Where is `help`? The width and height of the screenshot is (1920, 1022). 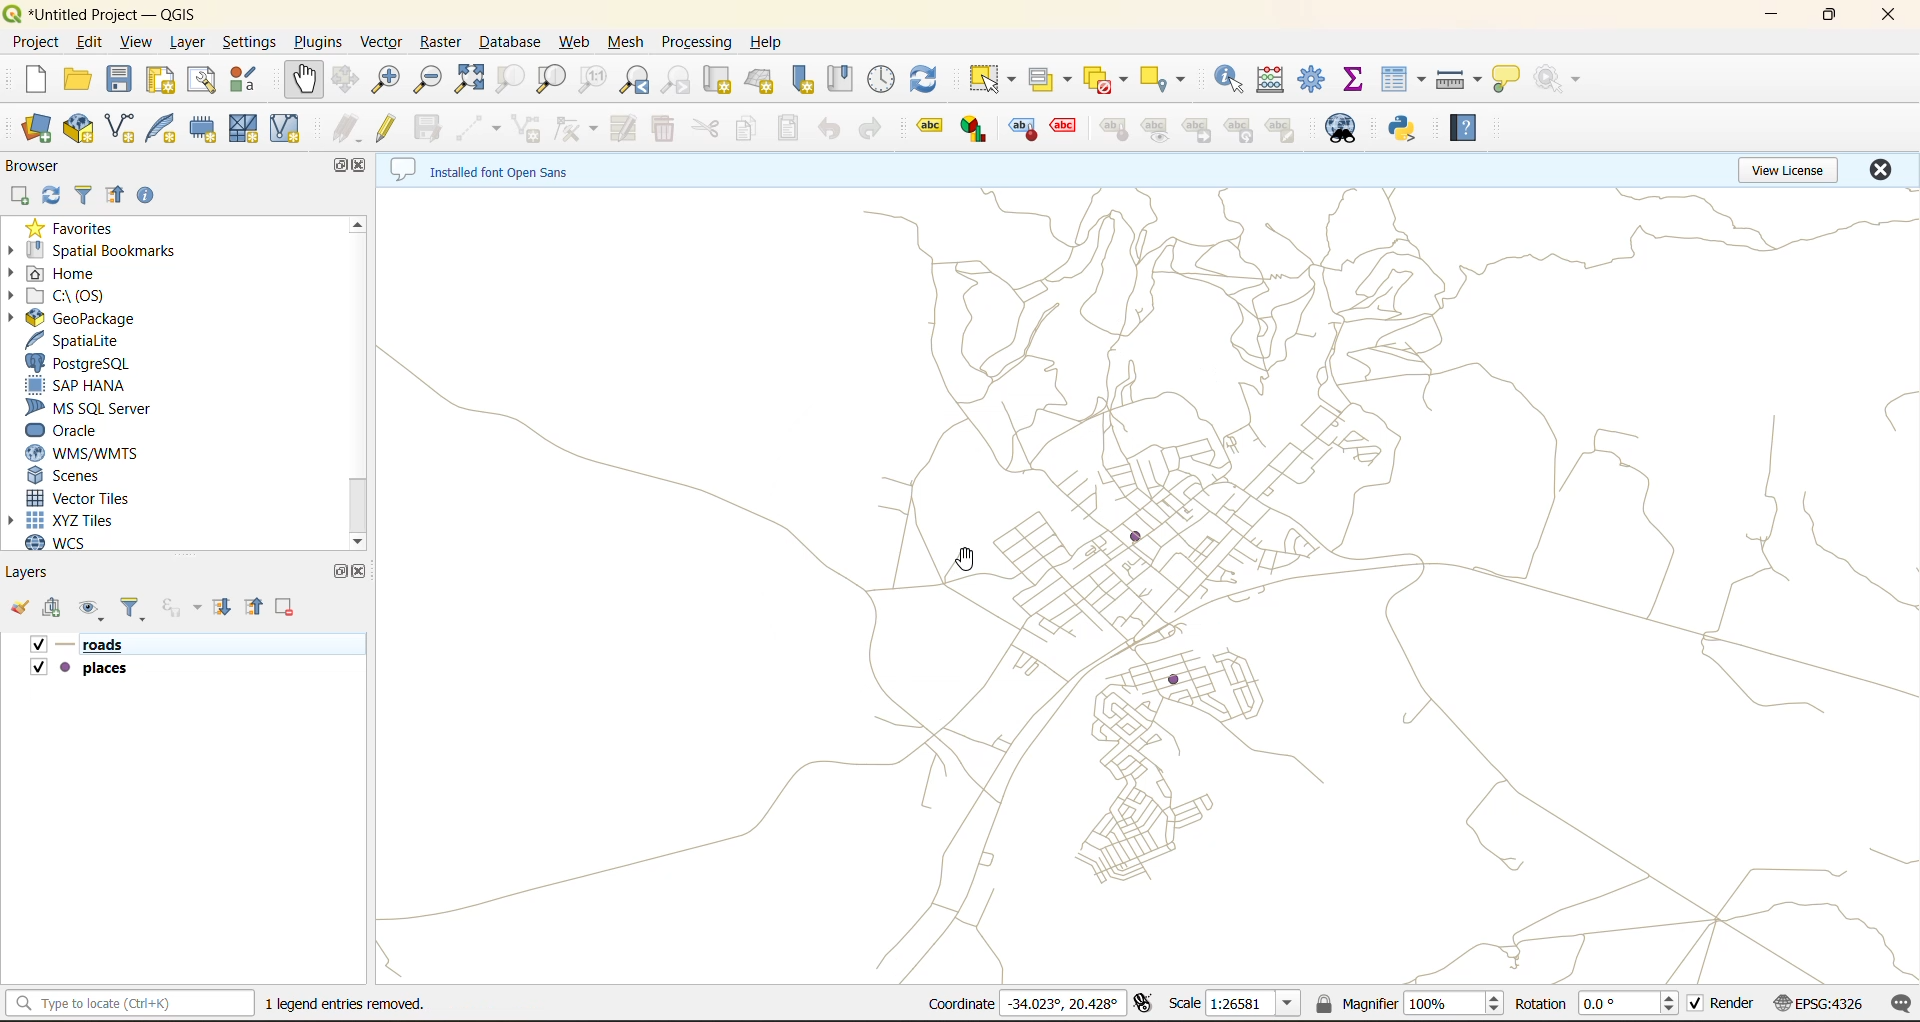 help is located at coordinates (773, 40).